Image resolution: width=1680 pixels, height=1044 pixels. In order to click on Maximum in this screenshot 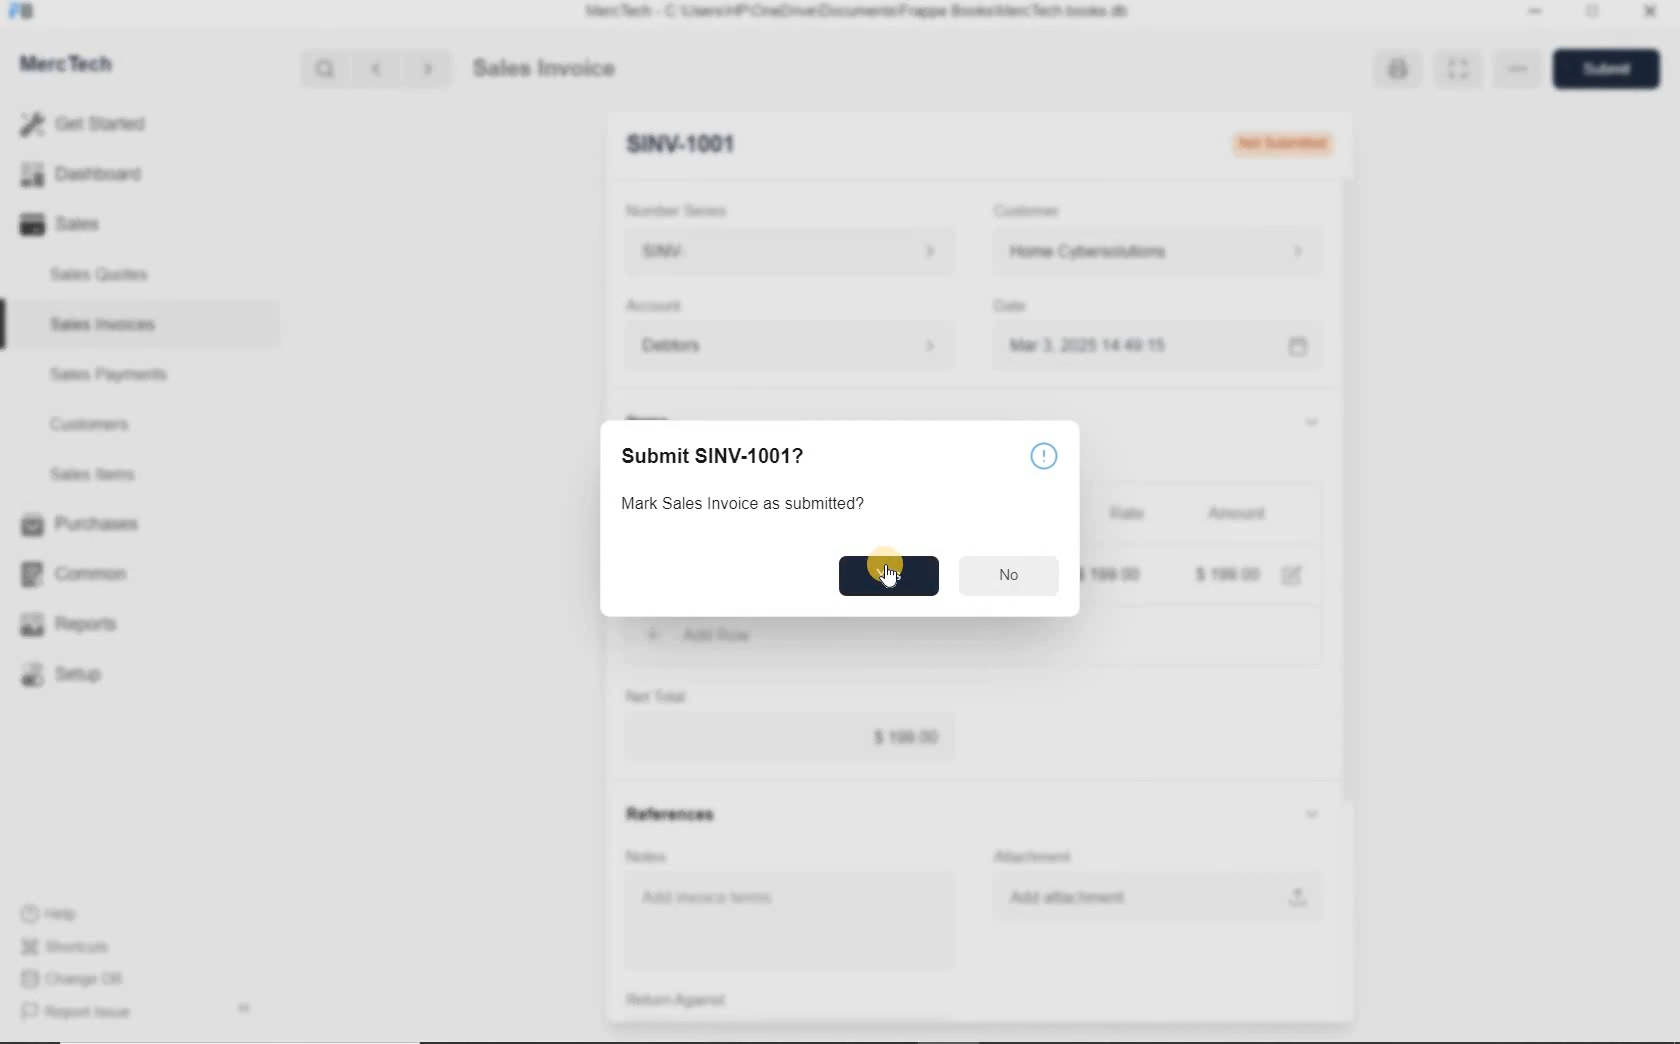, I will do `click(1593, 14)`.